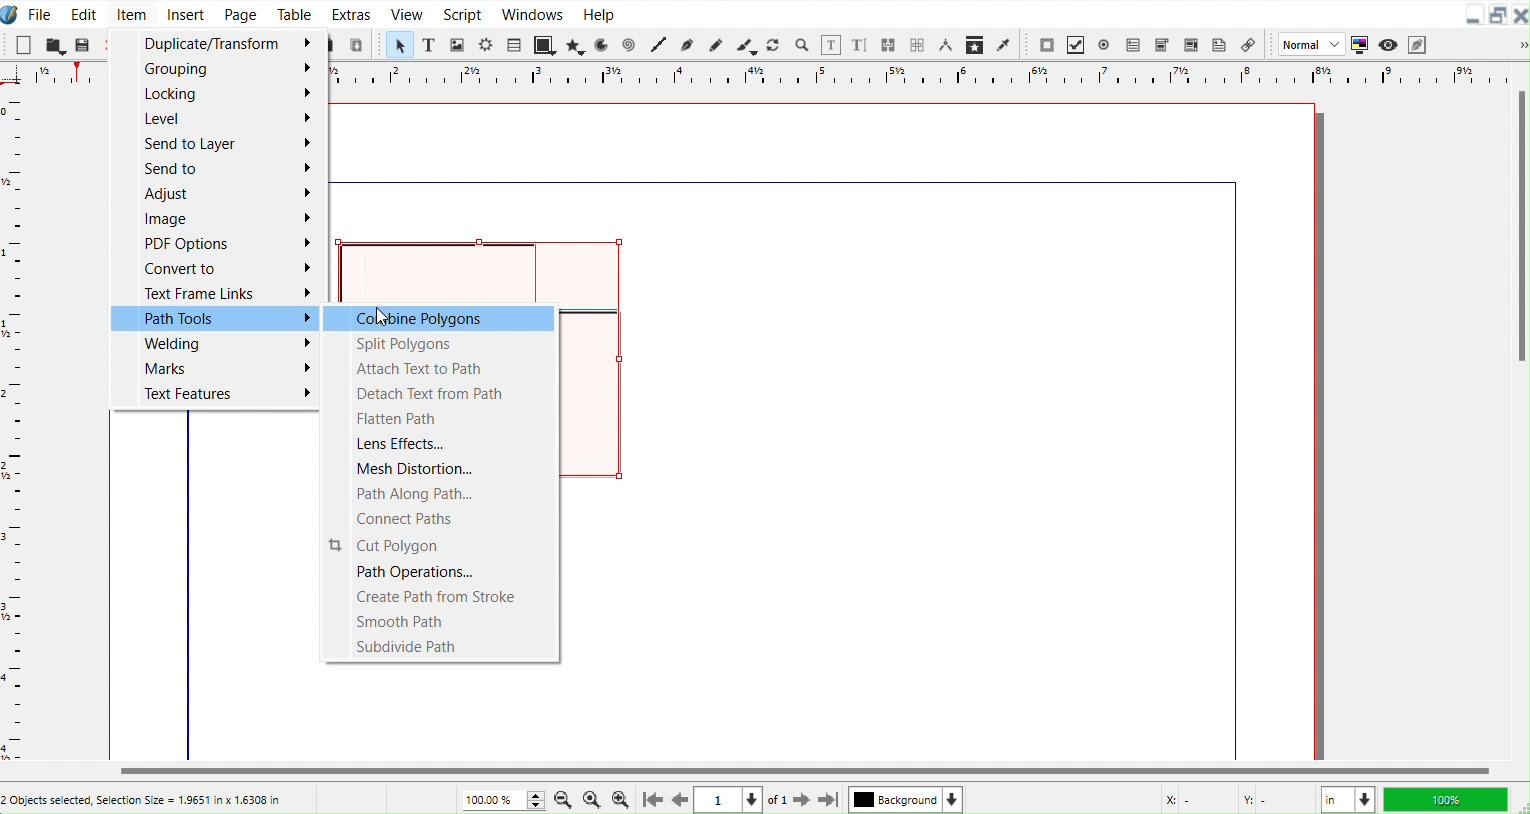 The width and height of the screenshot is (1530, 814). What do you see at coordinates (1162, 44) in the screenshot?
I see `PDF Combo Box` at bounding box center [1162, 44].